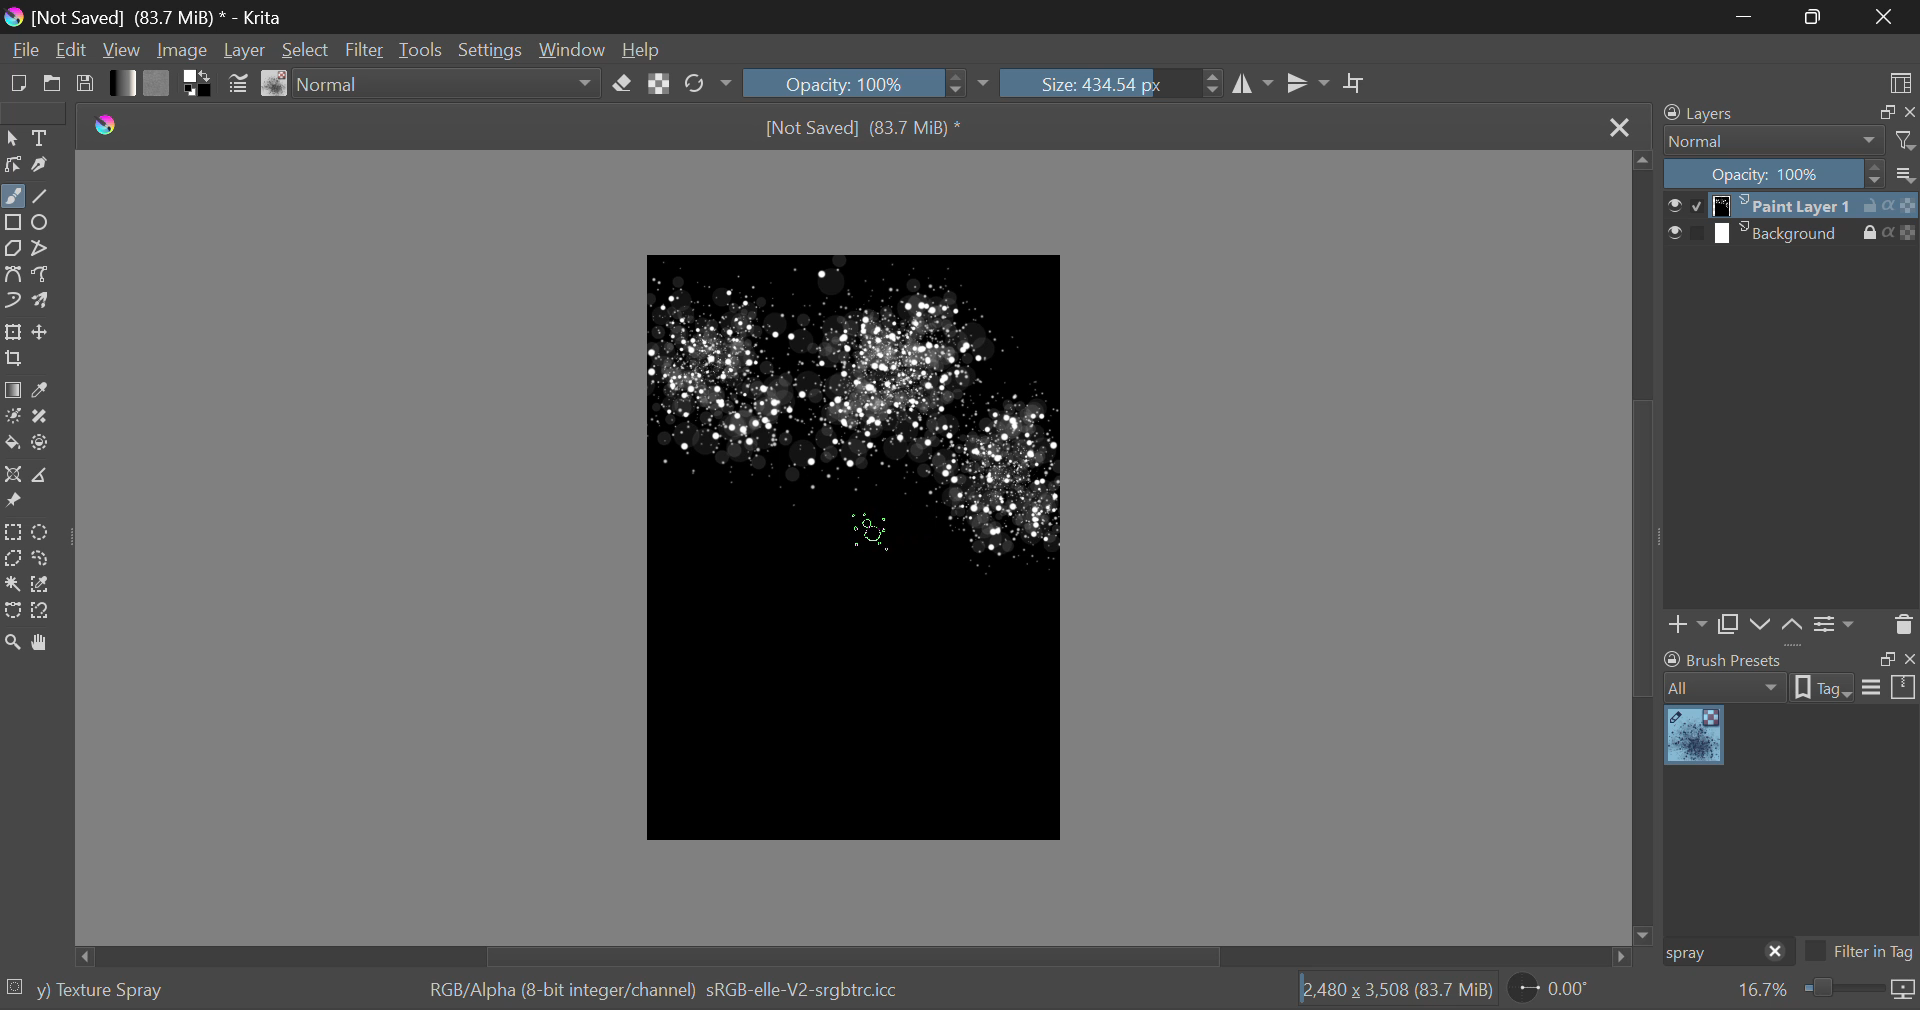  Describe the element at coordinates (1817, 15) in the screenshot. I see `Minimize` at that location.